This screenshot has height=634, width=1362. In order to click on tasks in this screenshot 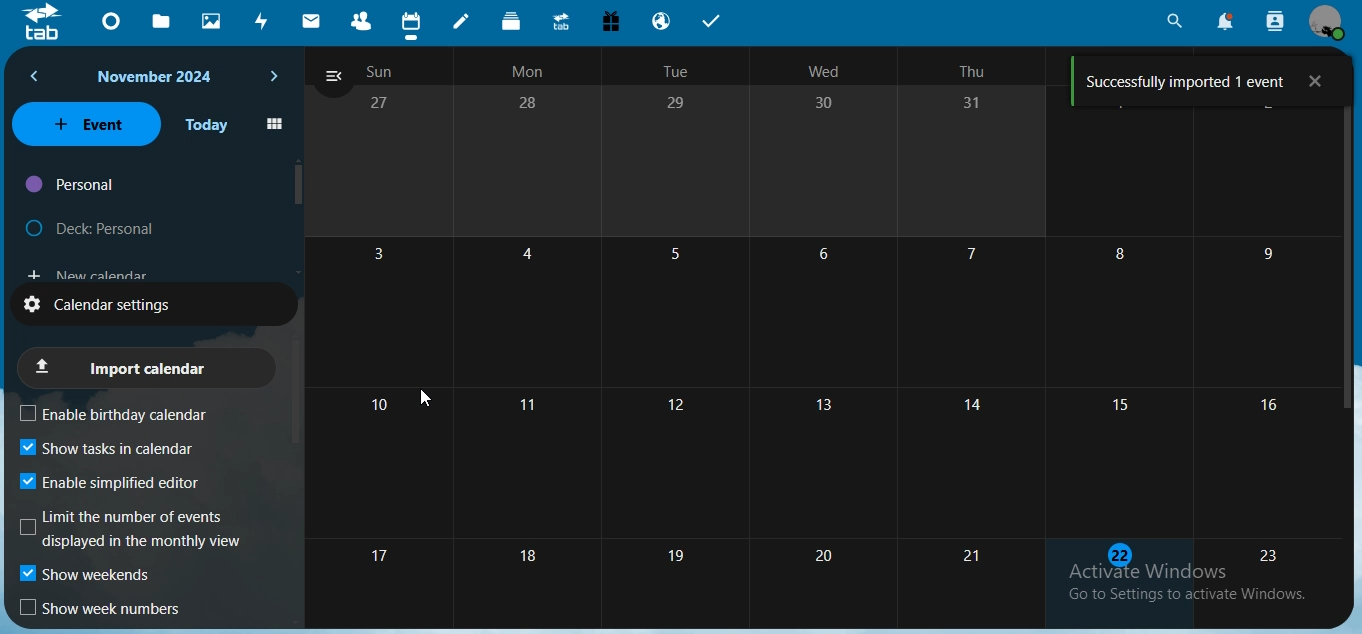, I will do `click(715, 22)`.